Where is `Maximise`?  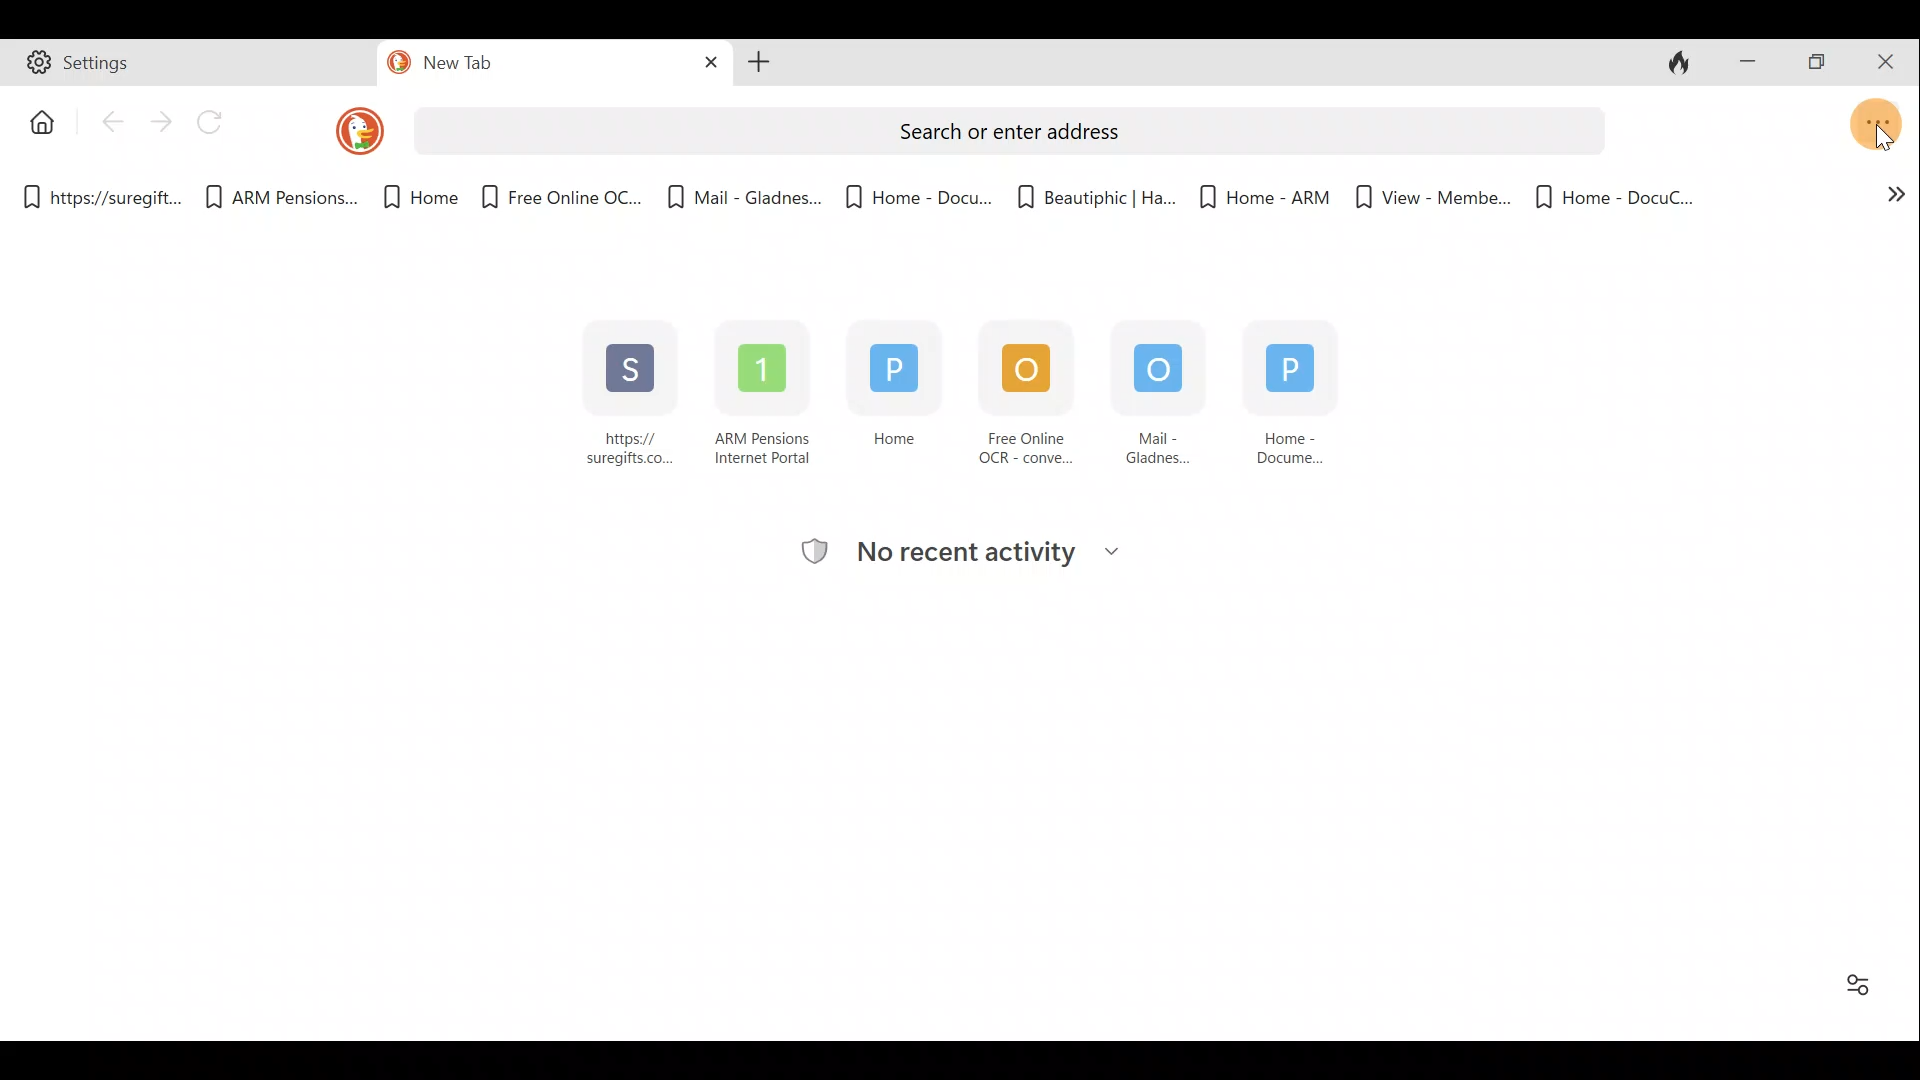 Maximise is located at coordinates (1815, 66).